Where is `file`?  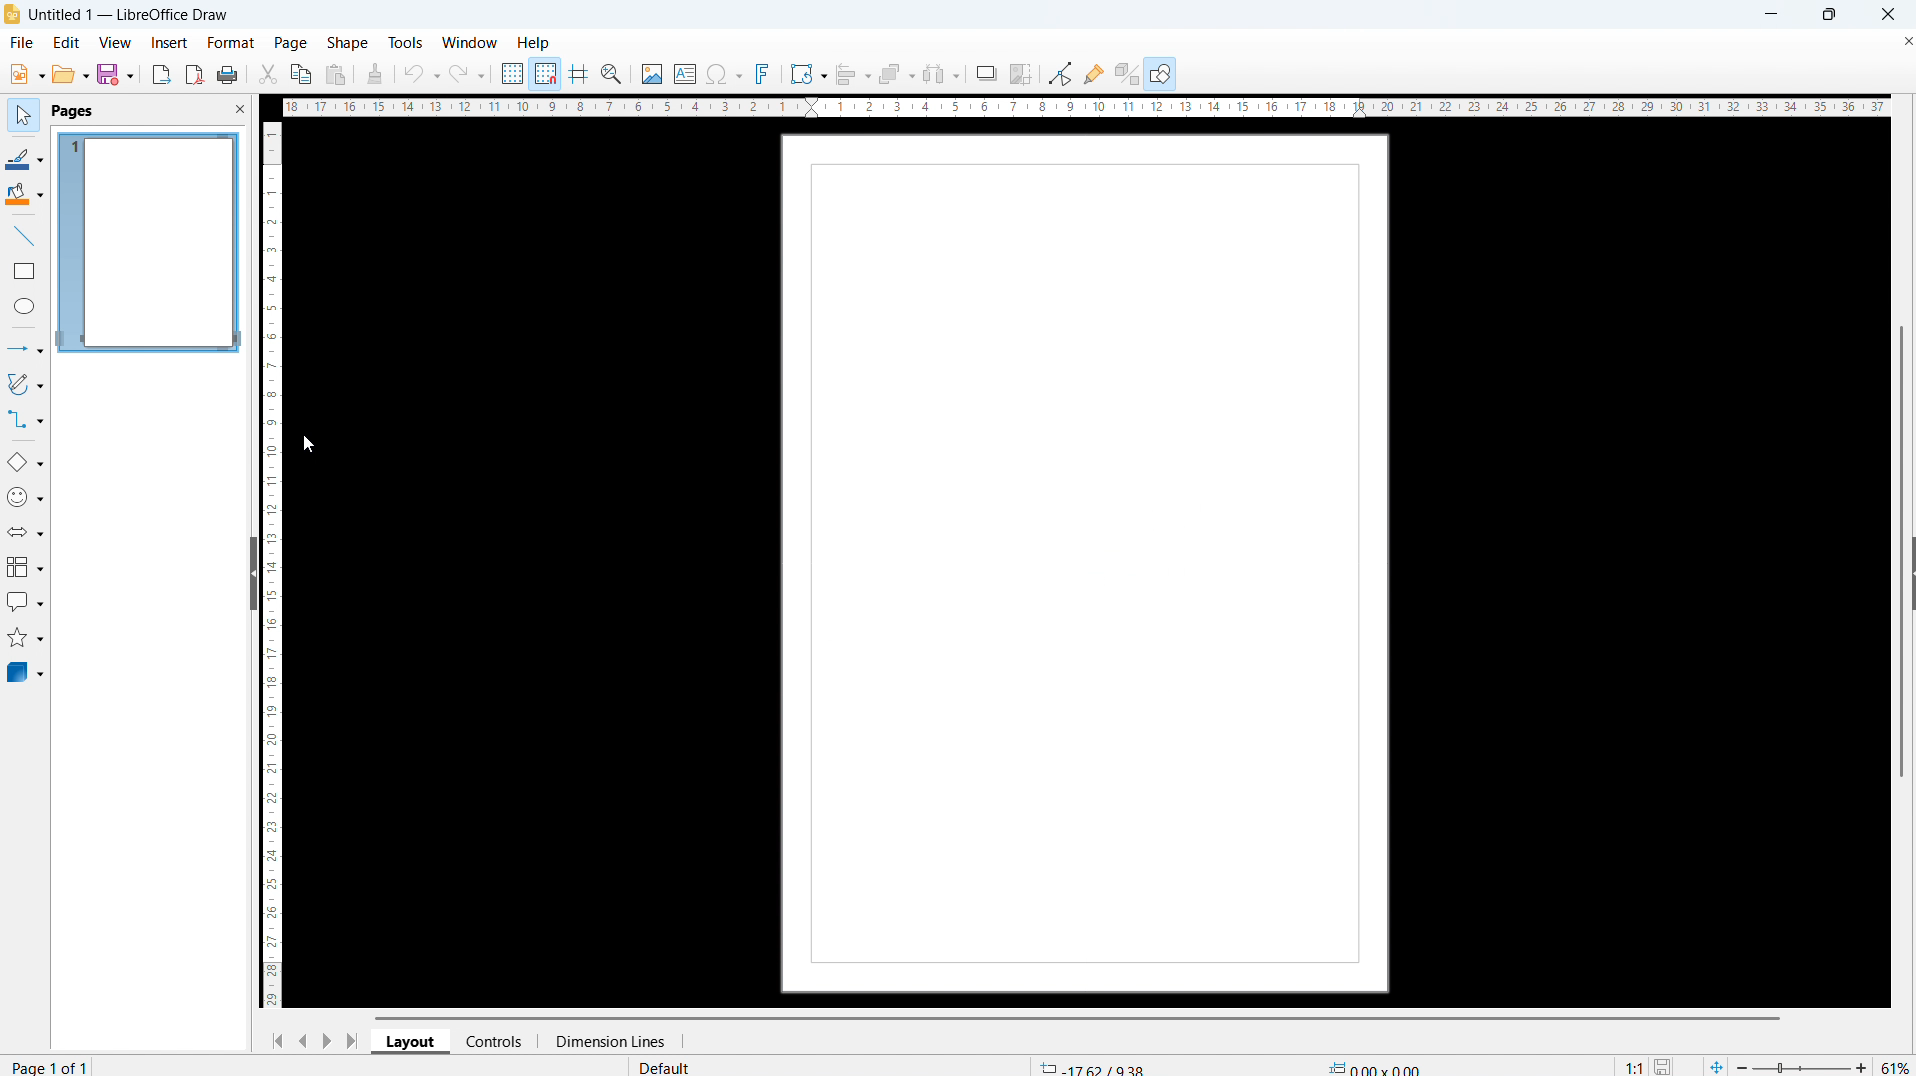
file is located at coordinates (22, 44).